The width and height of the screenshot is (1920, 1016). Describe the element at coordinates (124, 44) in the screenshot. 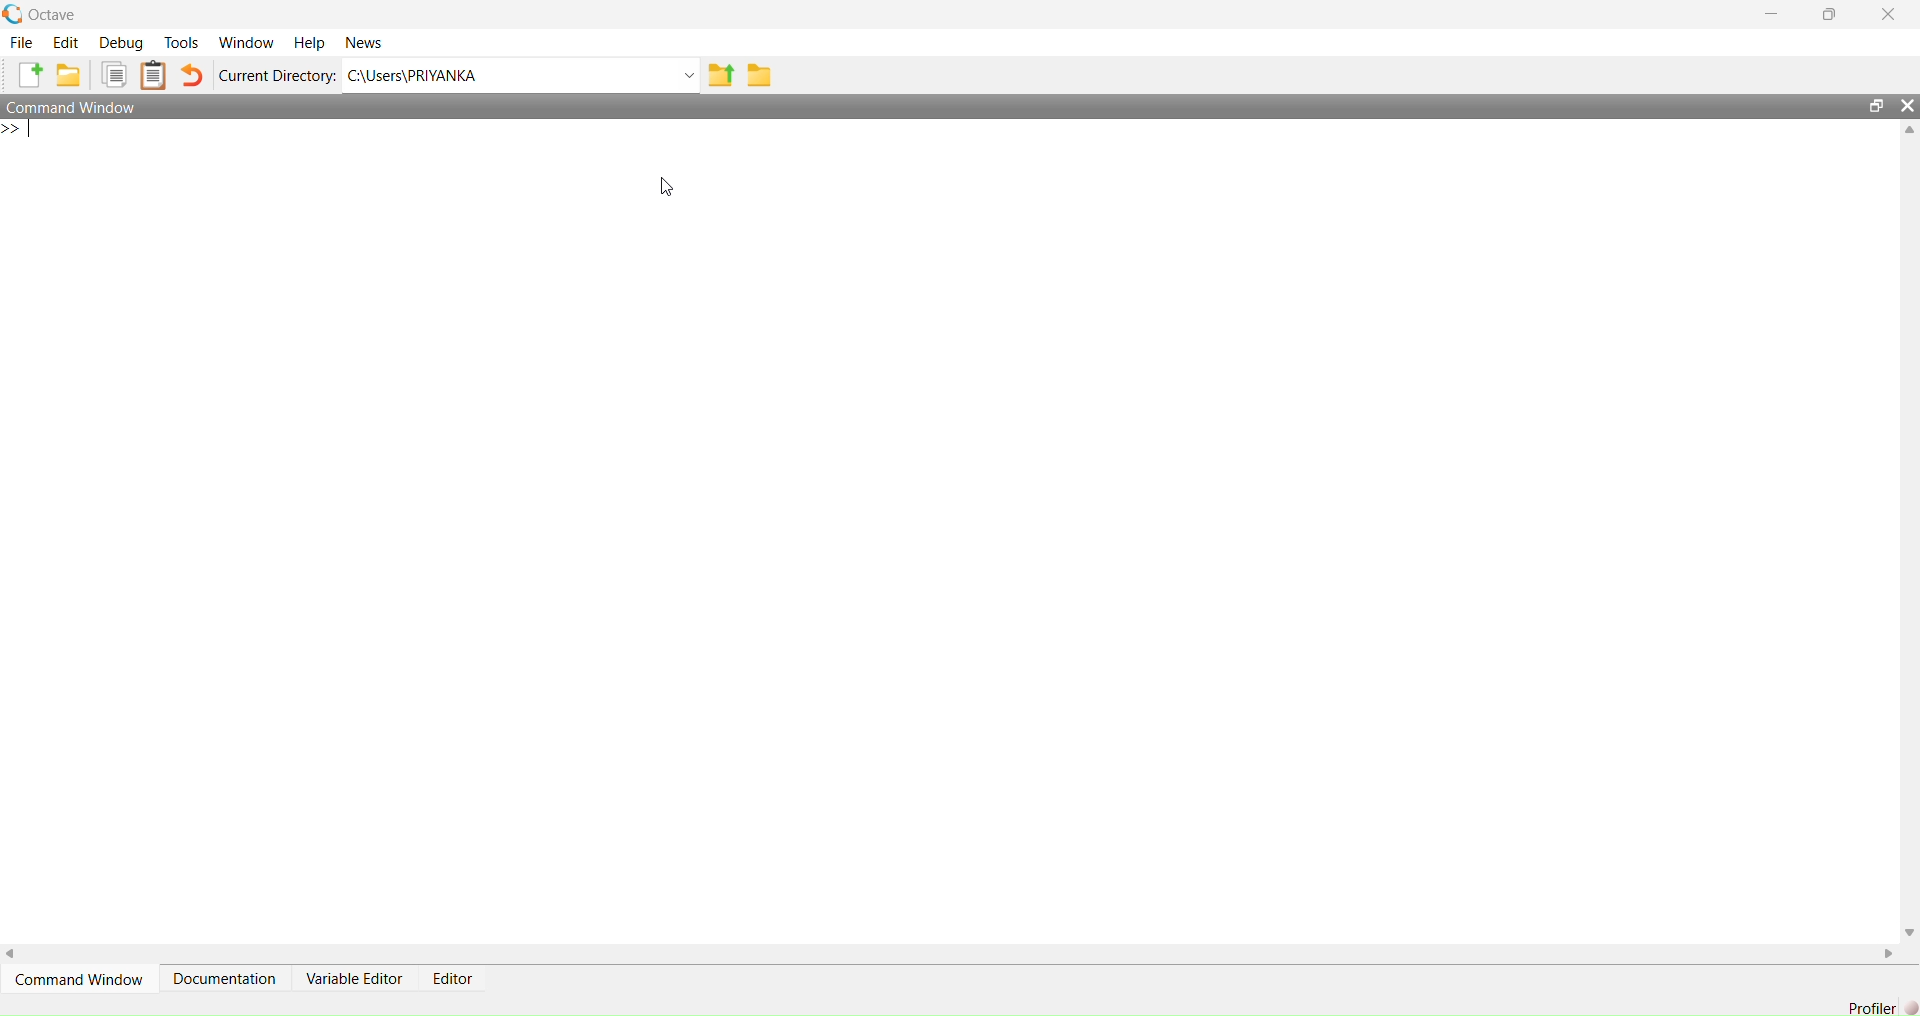

I see `Debug` at that location.